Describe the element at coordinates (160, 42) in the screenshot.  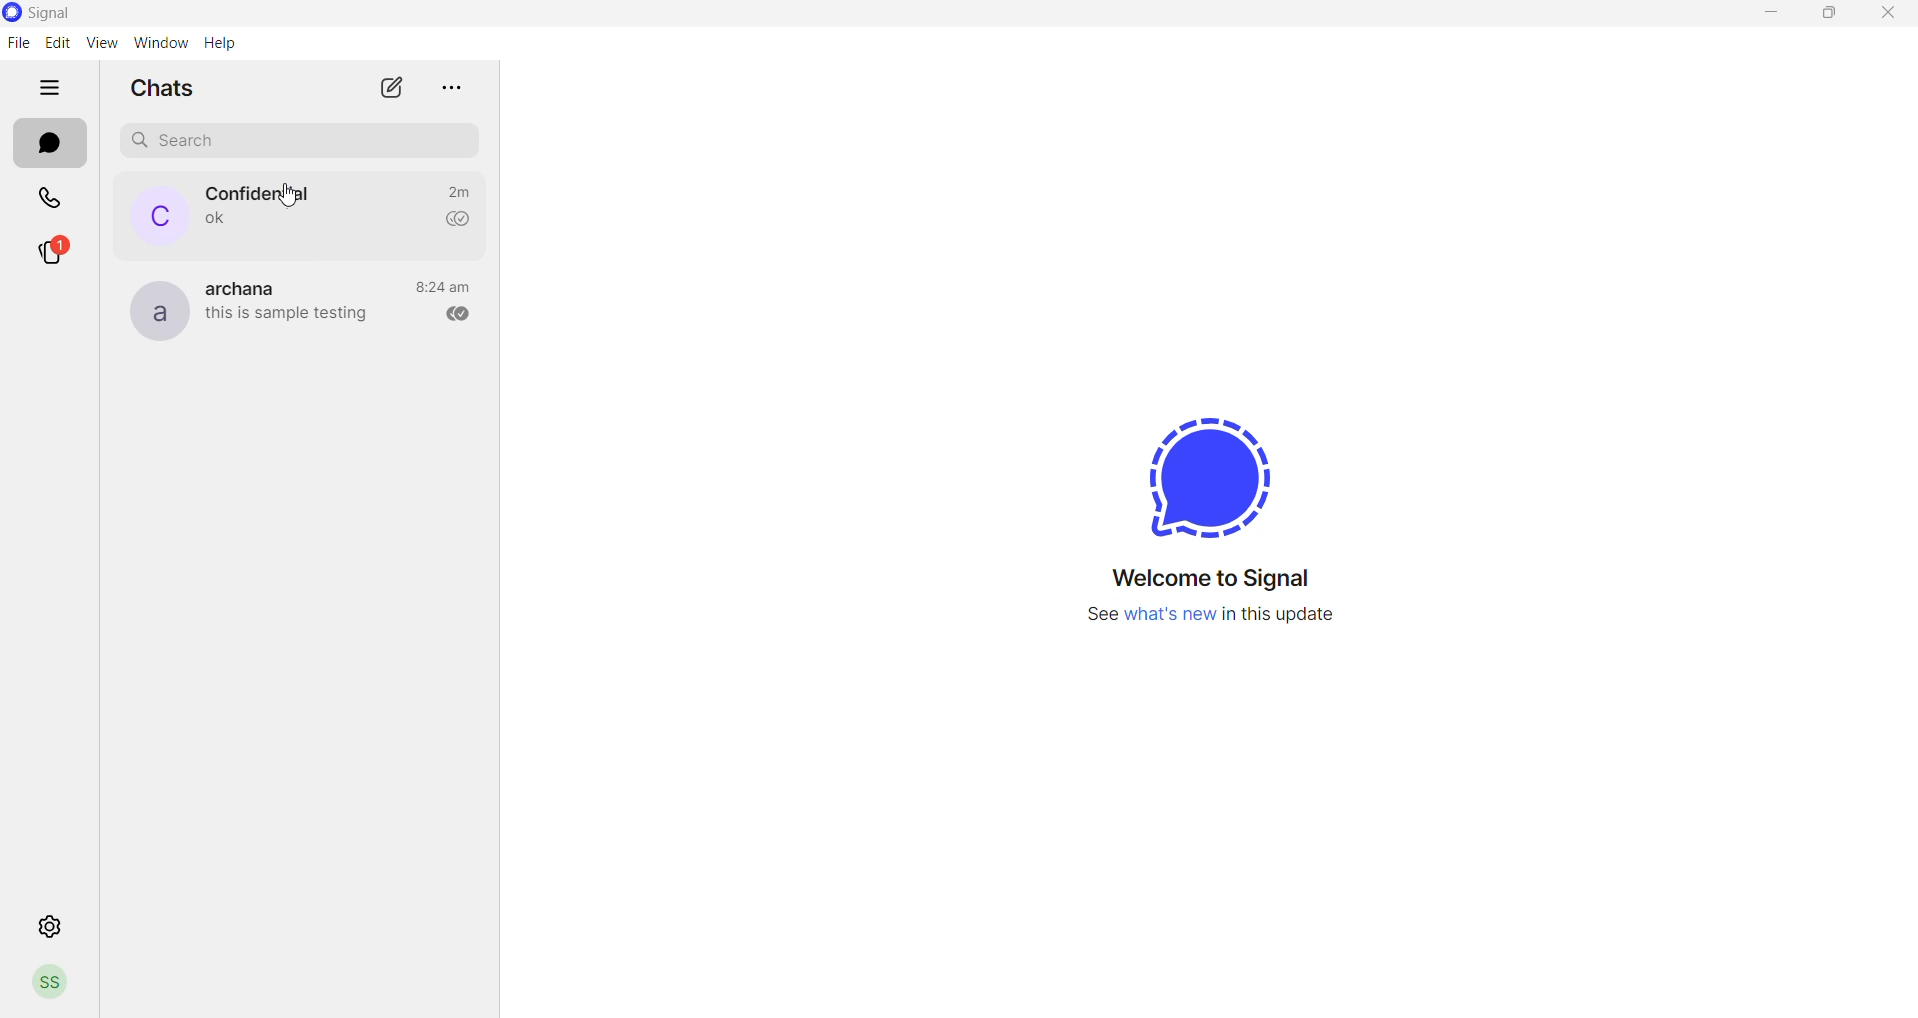
I see `window` at that location.